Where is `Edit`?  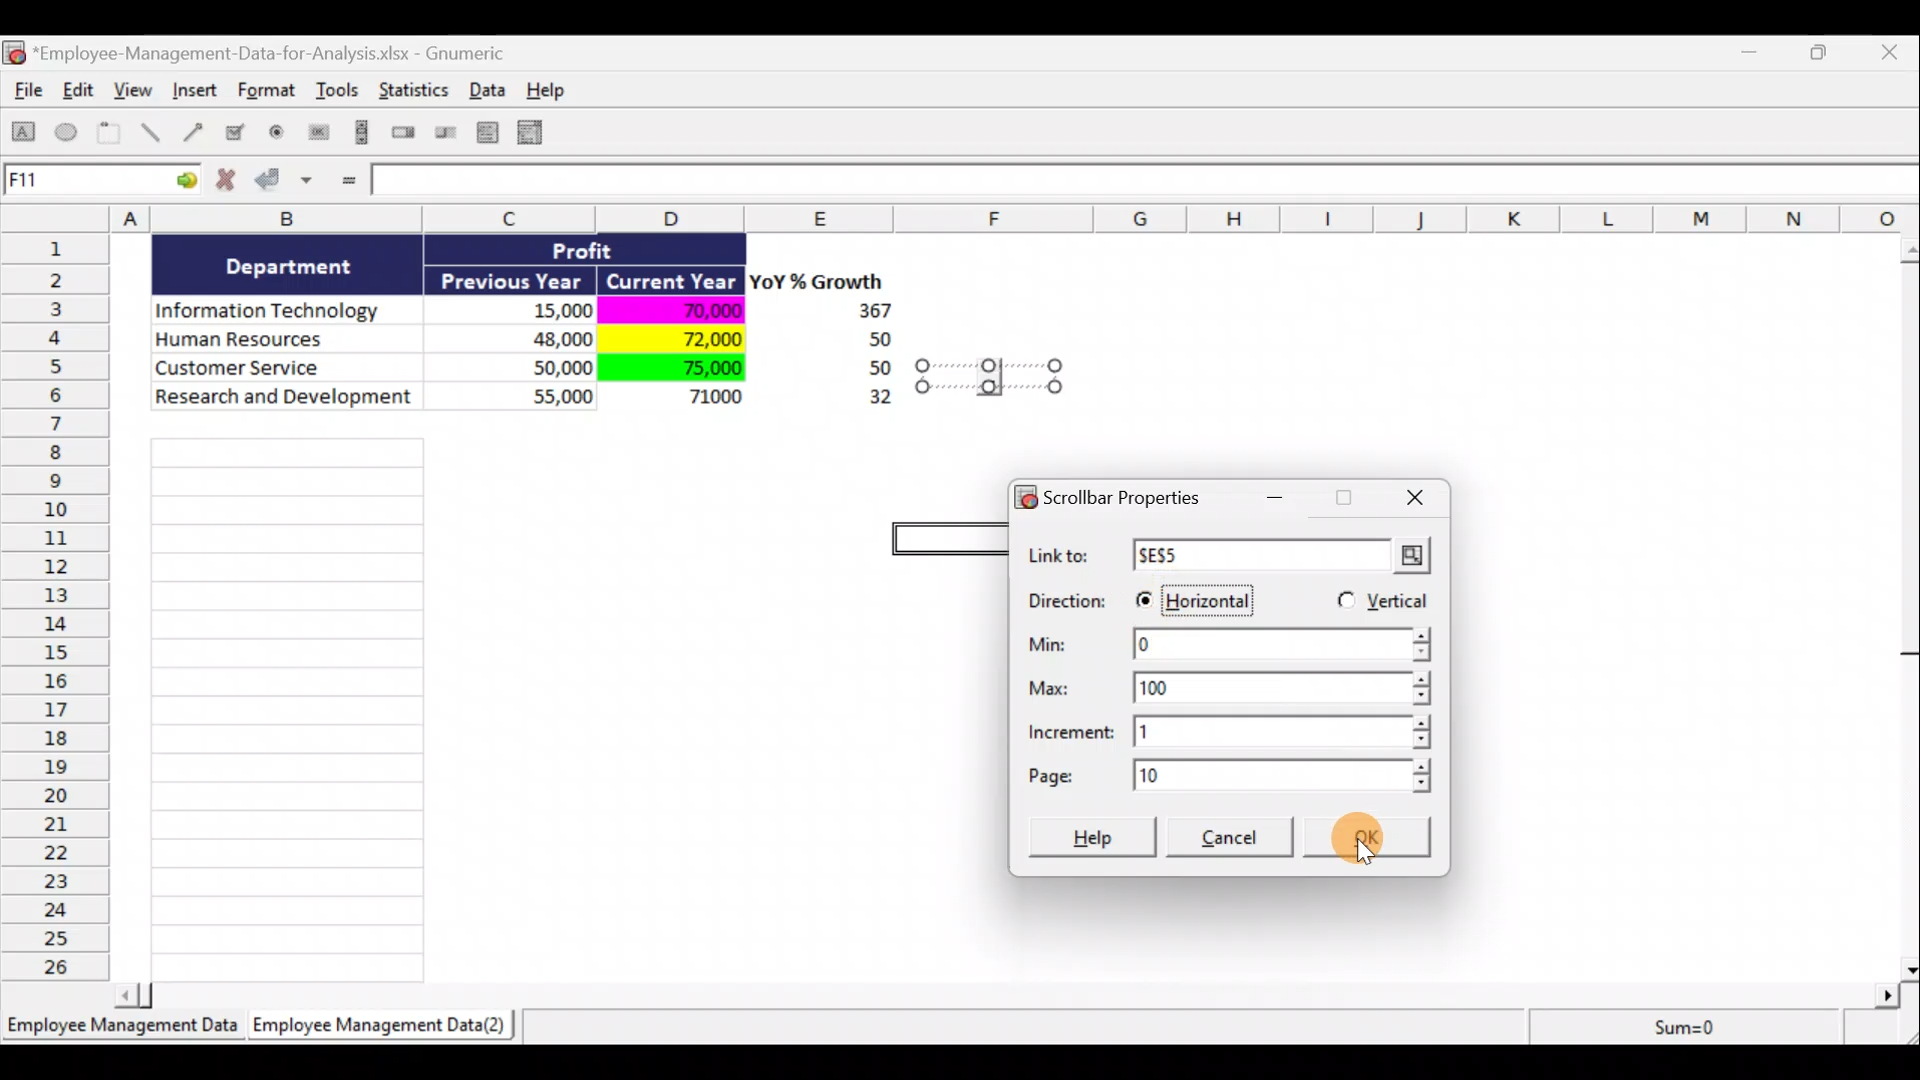 Edit is located at coordinates (80, 92).